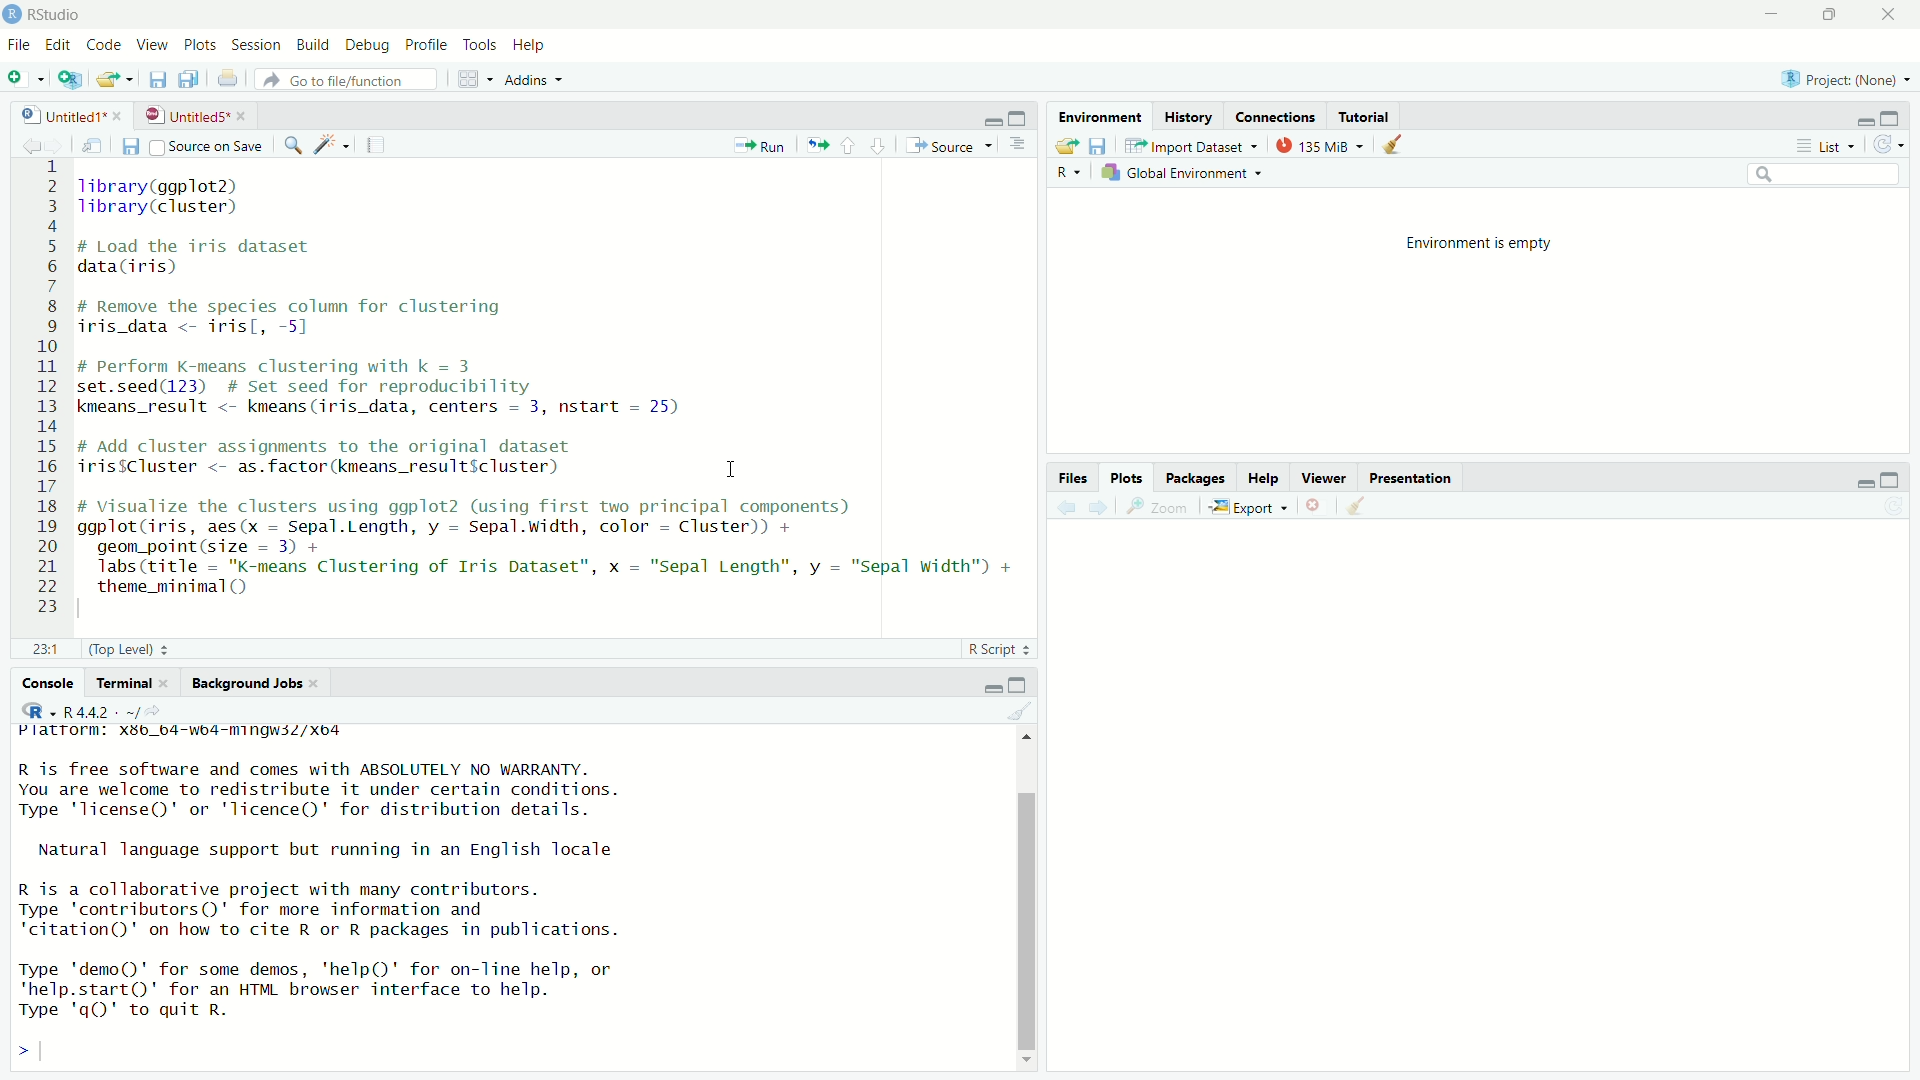  Describe the element at coordinates (172, 684) in the screenshot. I see `close` at that location.